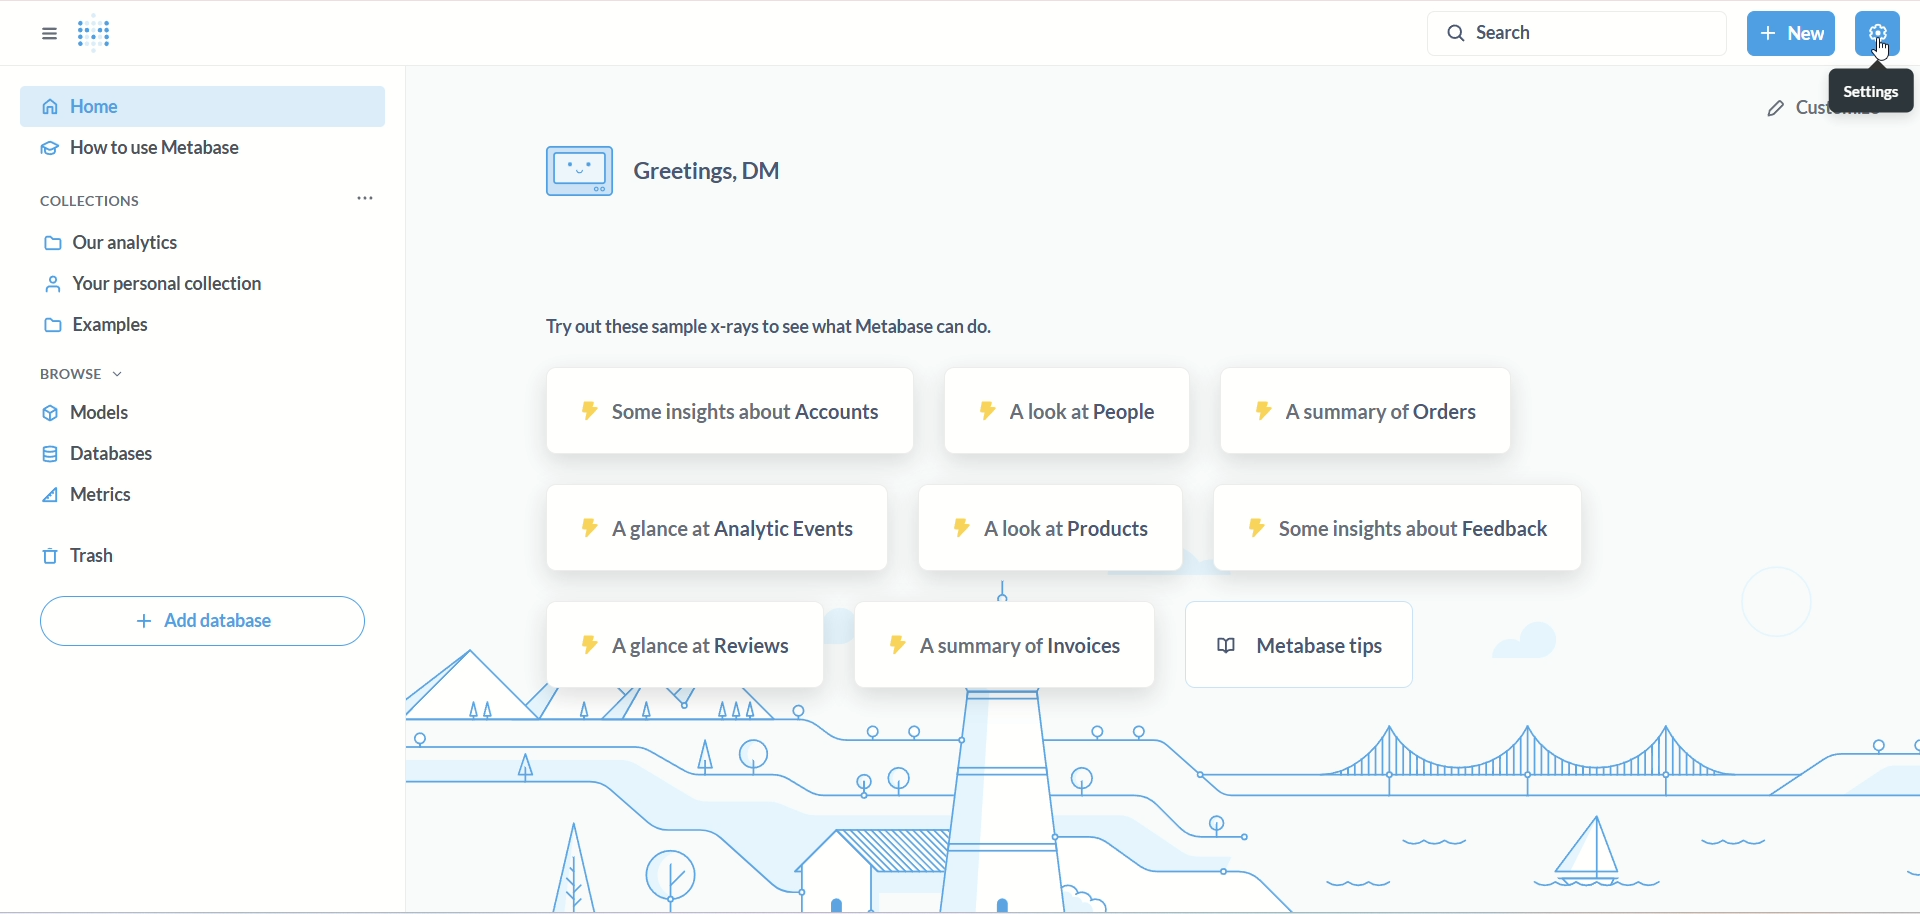 The width and height of the screenshot is (1920, 914). What do you see at coordinates (1879, 33) in the screenshot?
I see `settings` at bounding box center [1879, 33].